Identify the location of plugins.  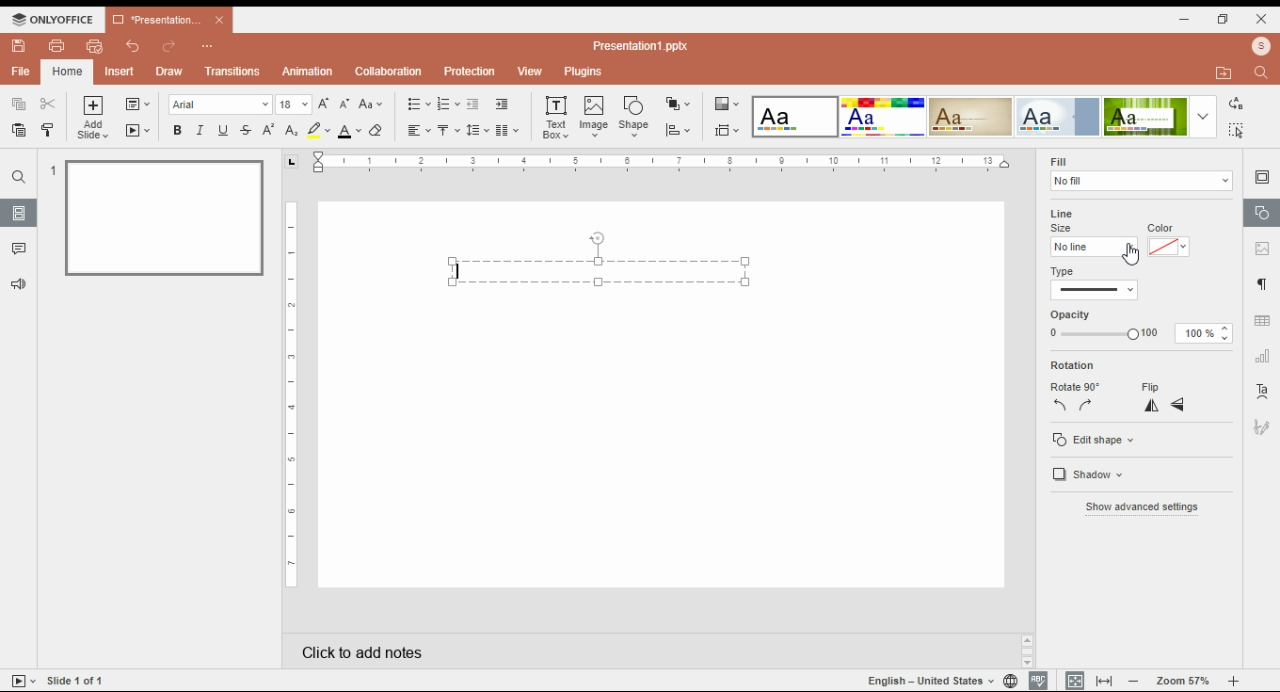
(582, 71).